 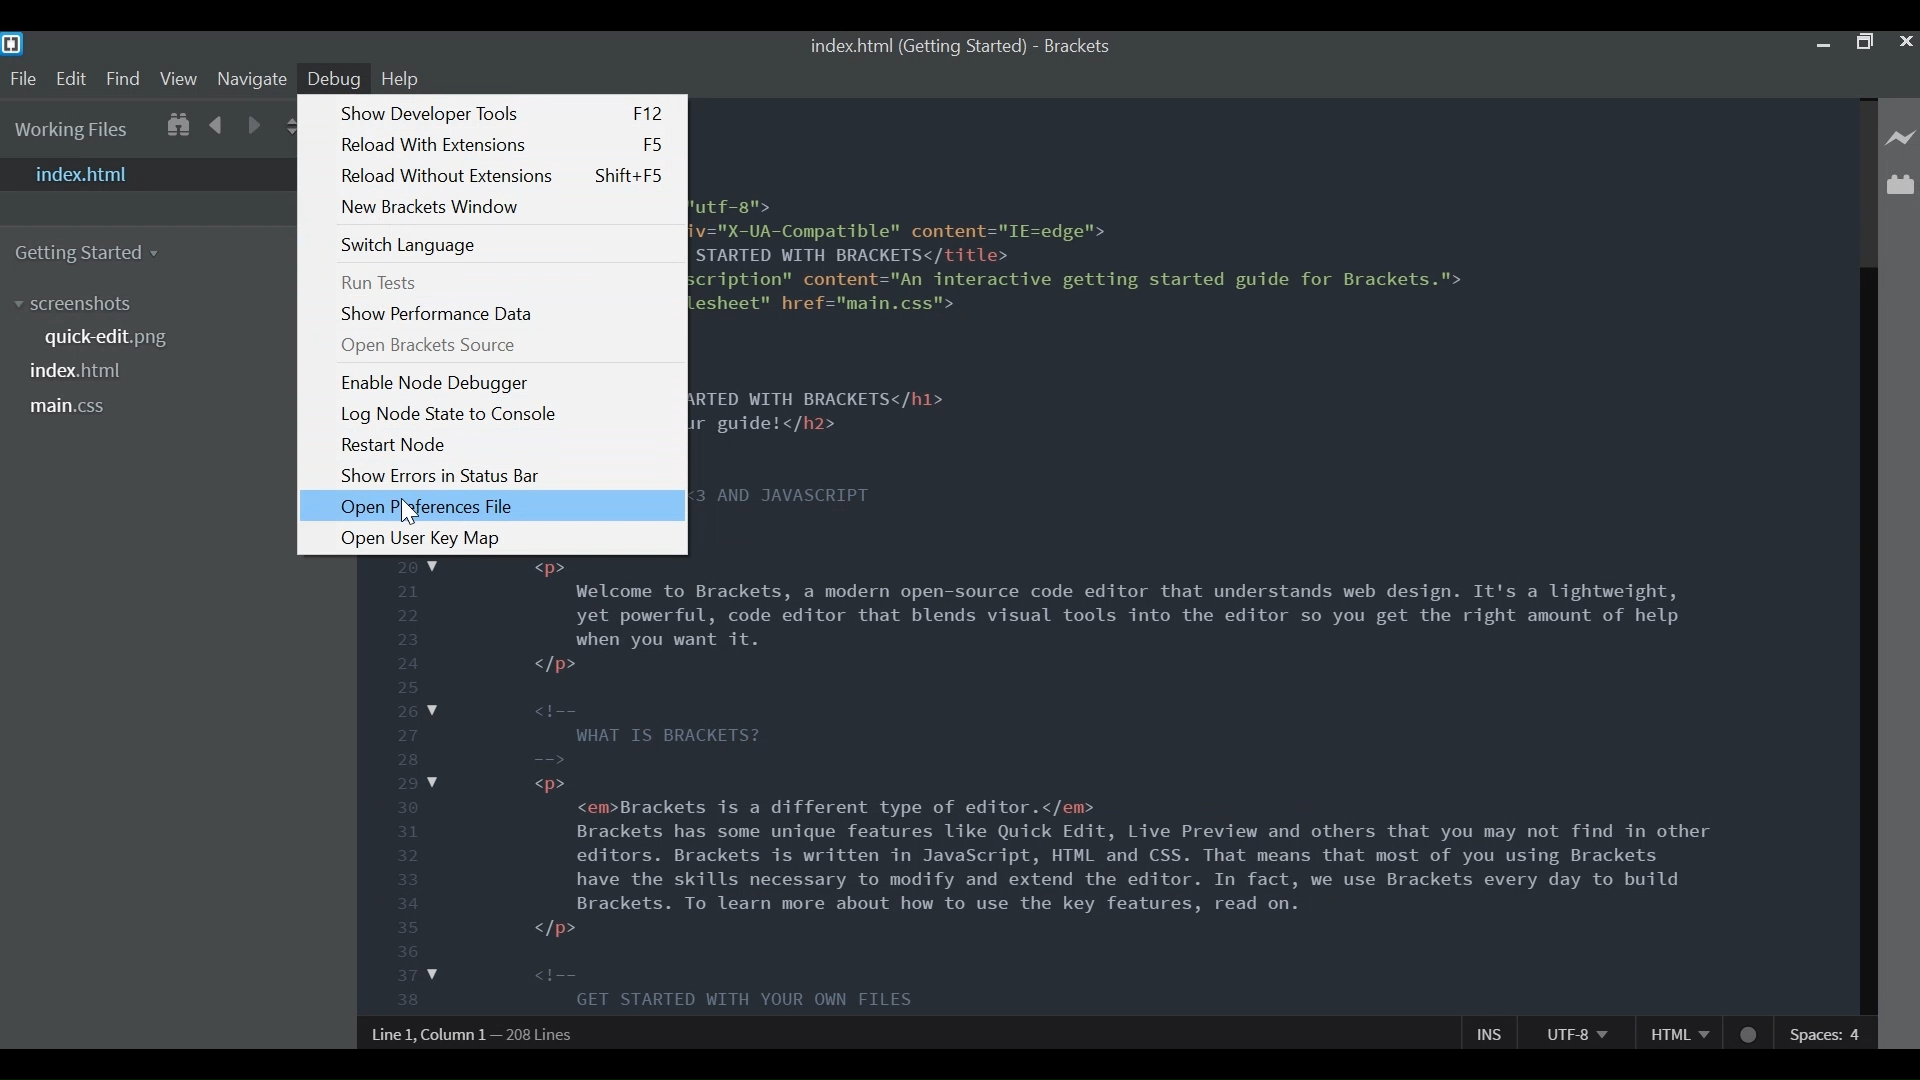 I want to click on Insert, so click(x=1489, y=1032).